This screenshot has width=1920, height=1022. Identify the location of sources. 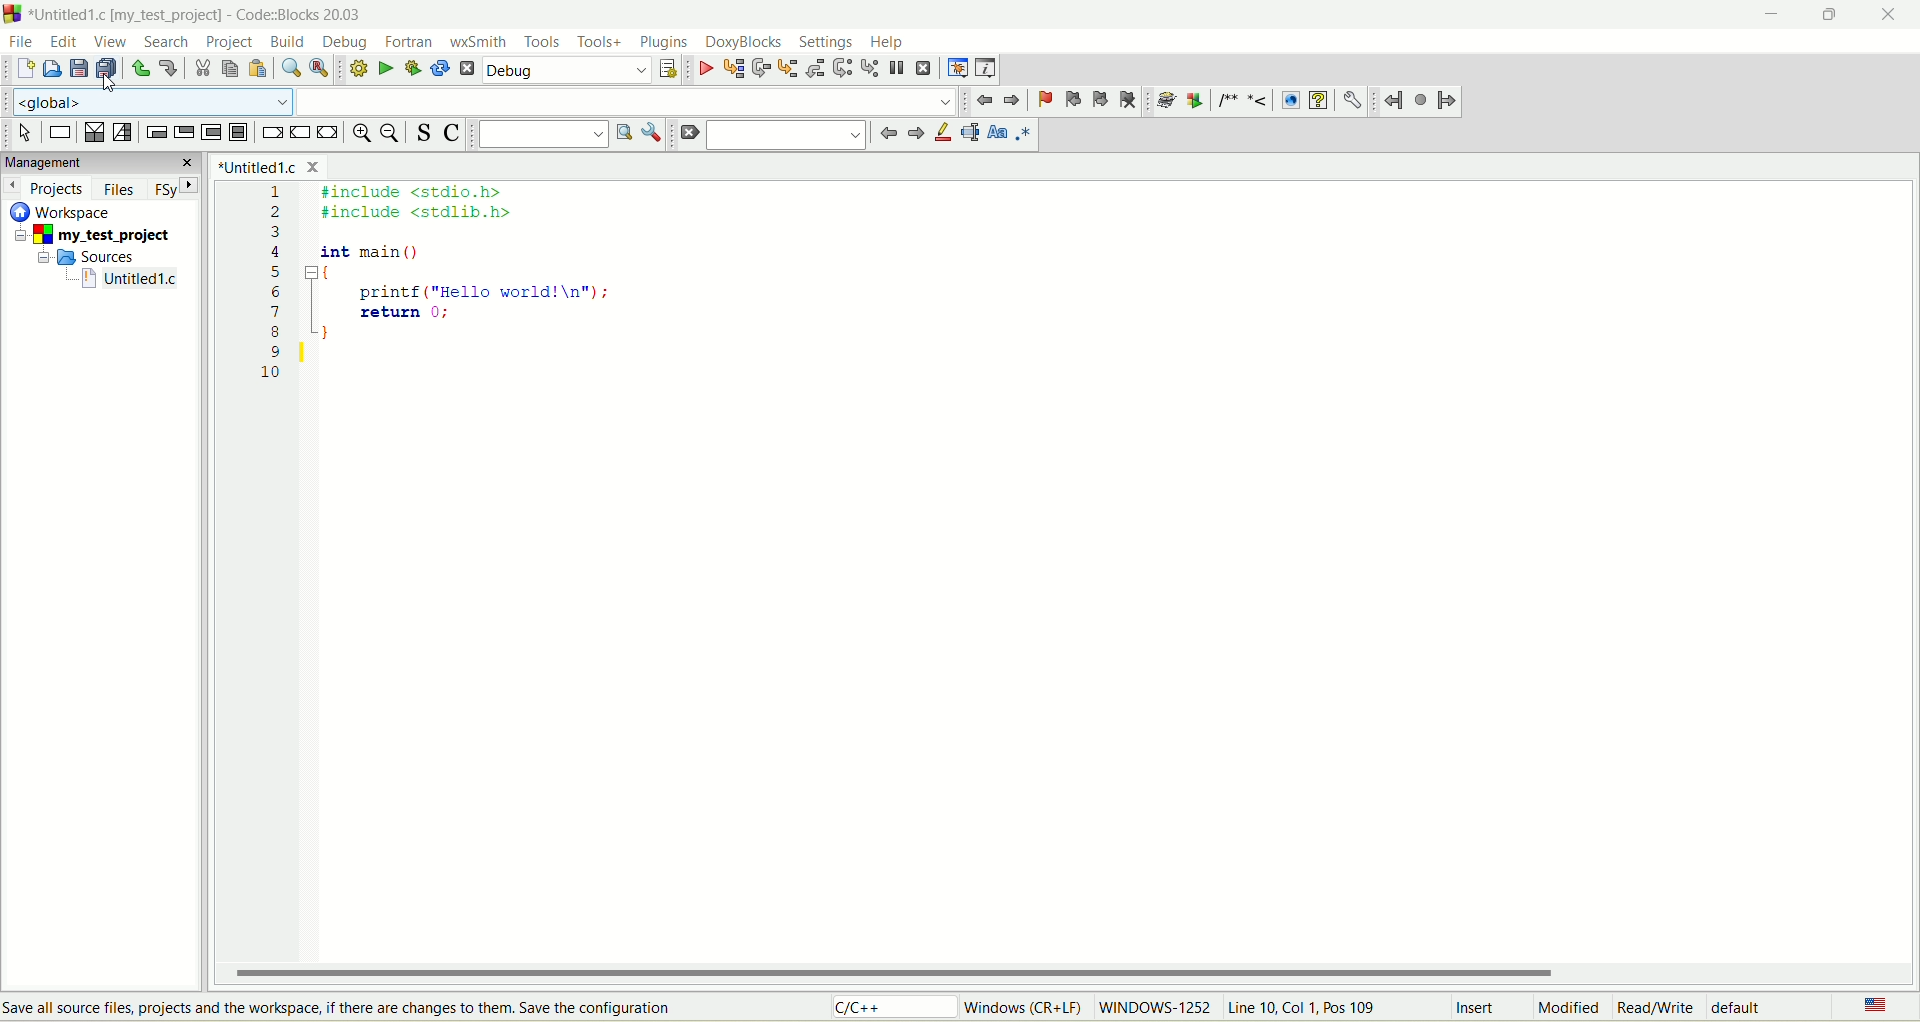
(94, 258).